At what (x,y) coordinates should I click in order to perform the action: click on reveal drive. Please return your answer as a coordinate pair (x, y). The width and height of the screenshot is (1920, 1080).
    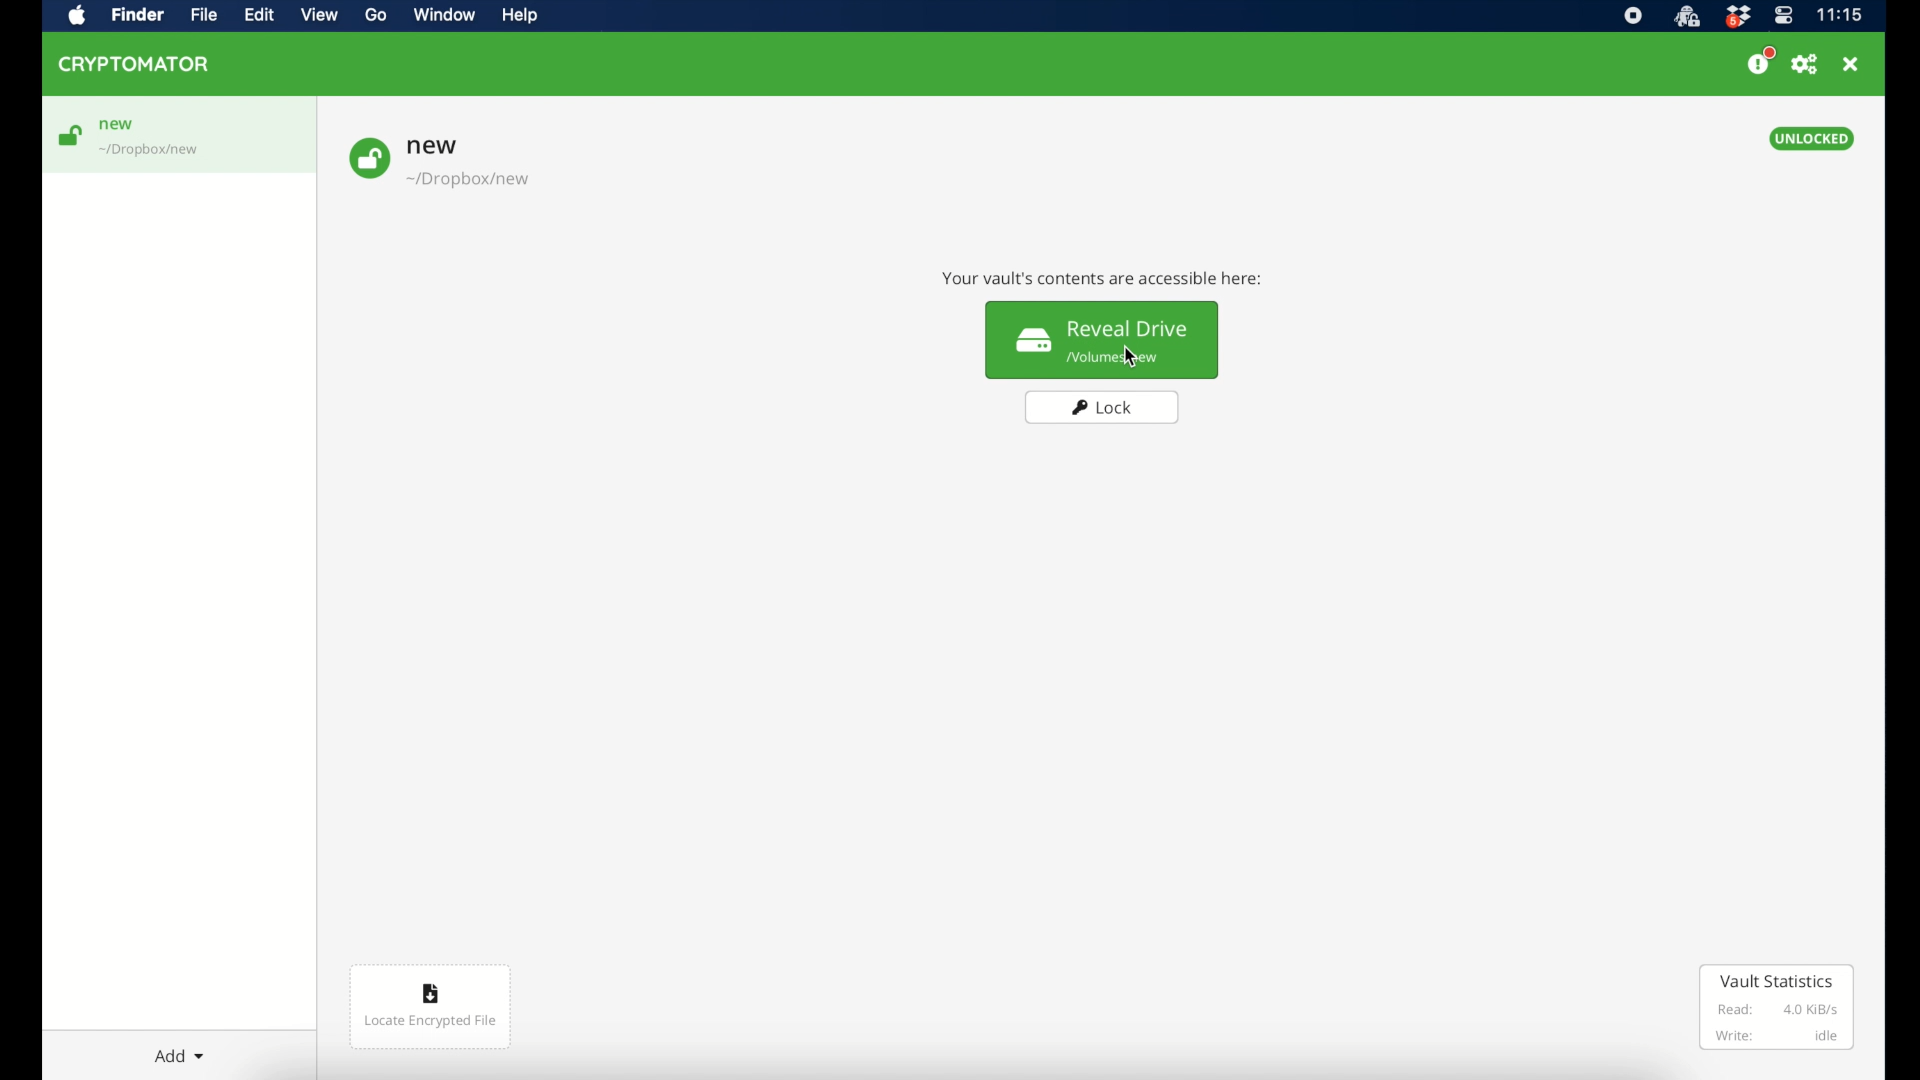
    Looking at the image, I should click on (1103, 341).